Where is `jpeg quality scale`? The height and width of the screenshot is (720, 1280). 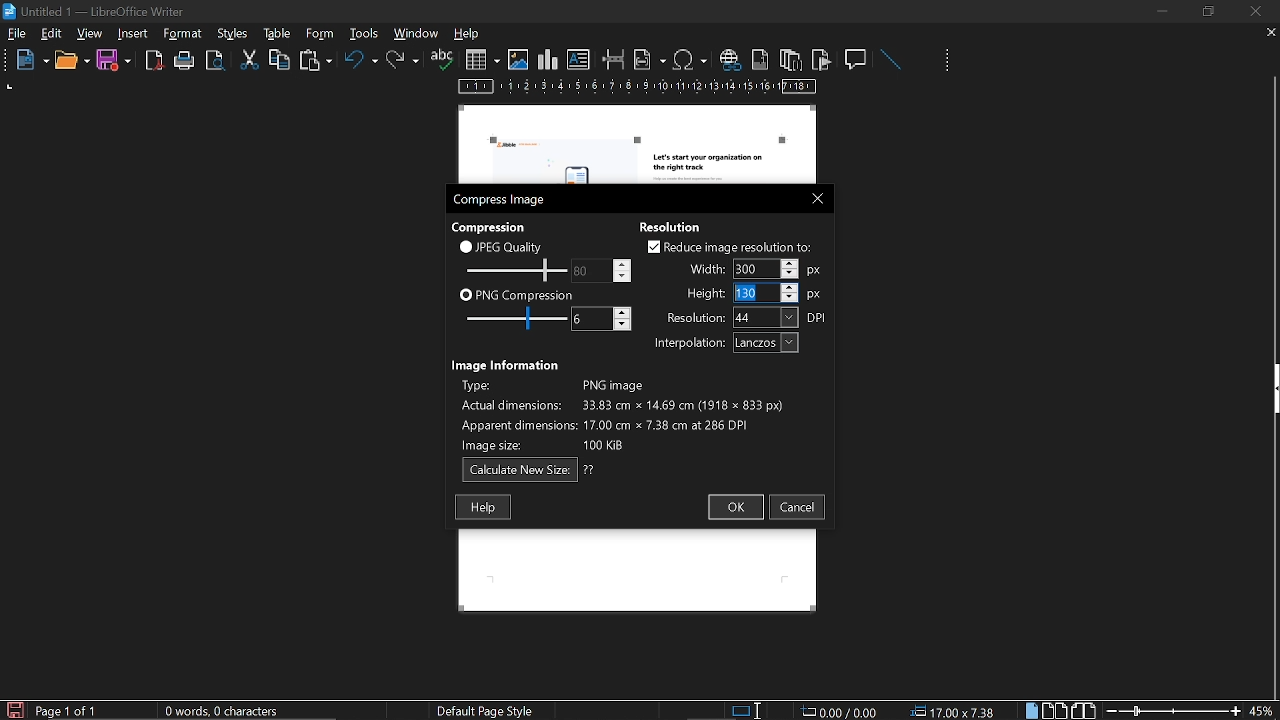 jpeg quality scale is located at coordinates (513, 269).